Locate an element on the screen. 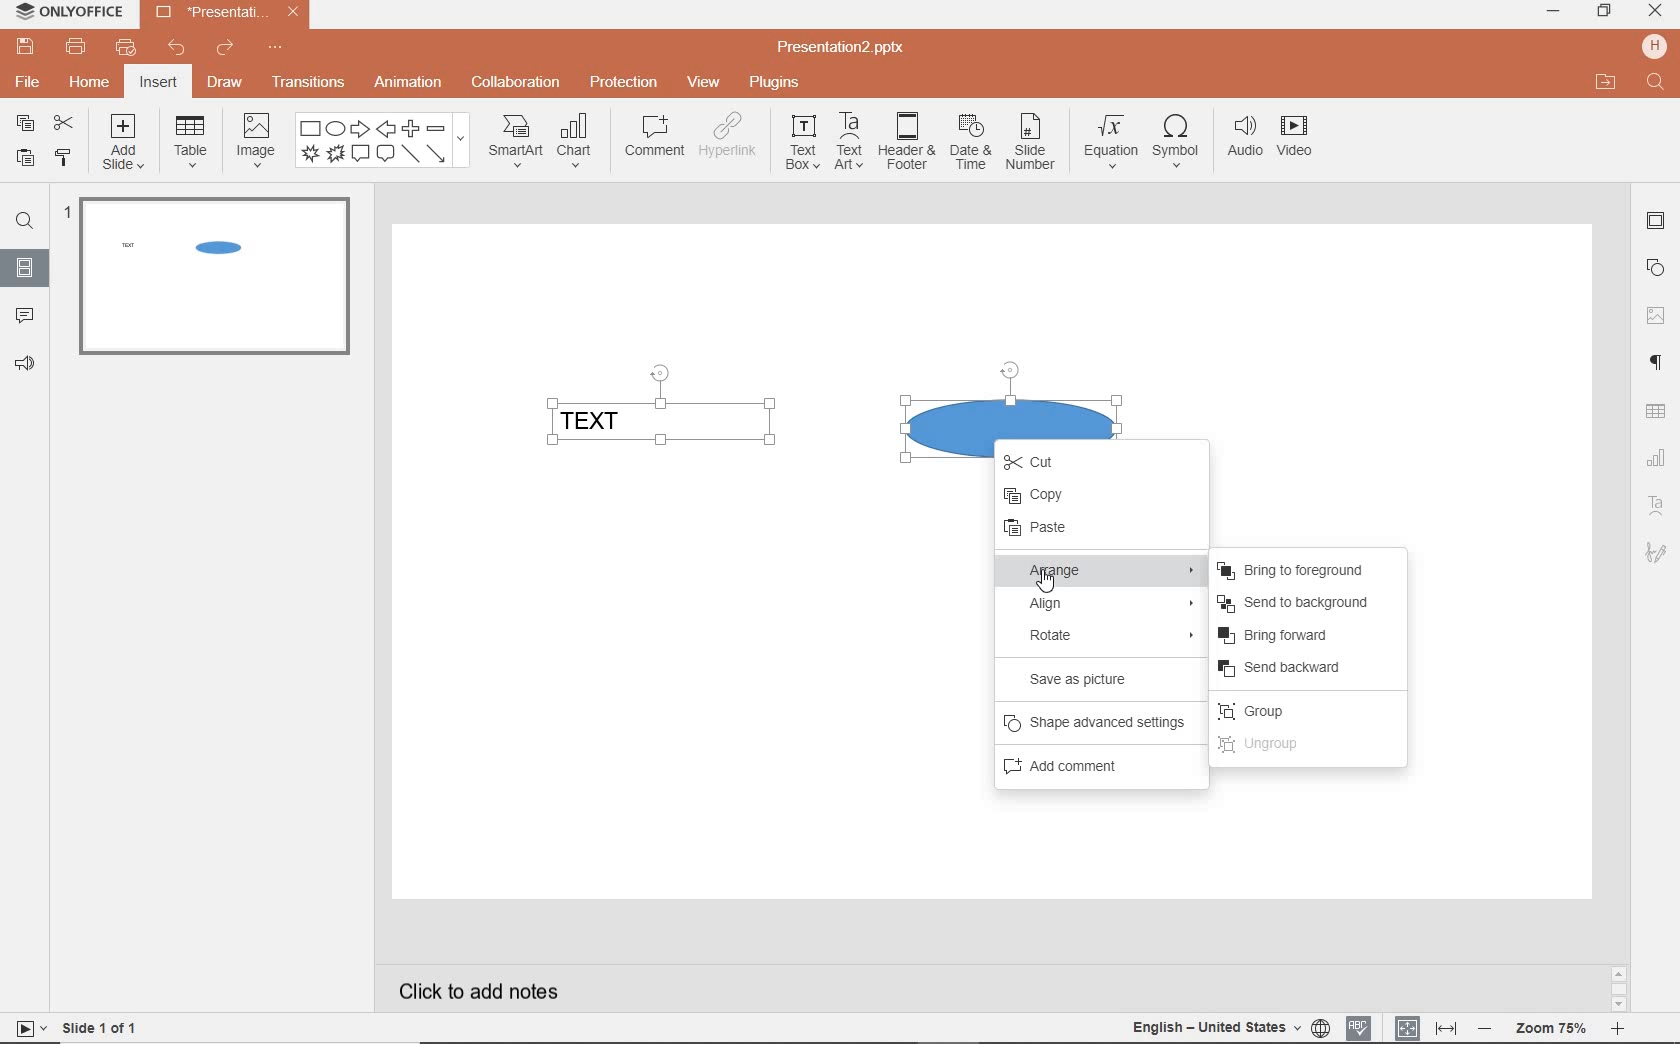 The image size is (1680, 1044). hyperlink is located at coordinates (729, 137).